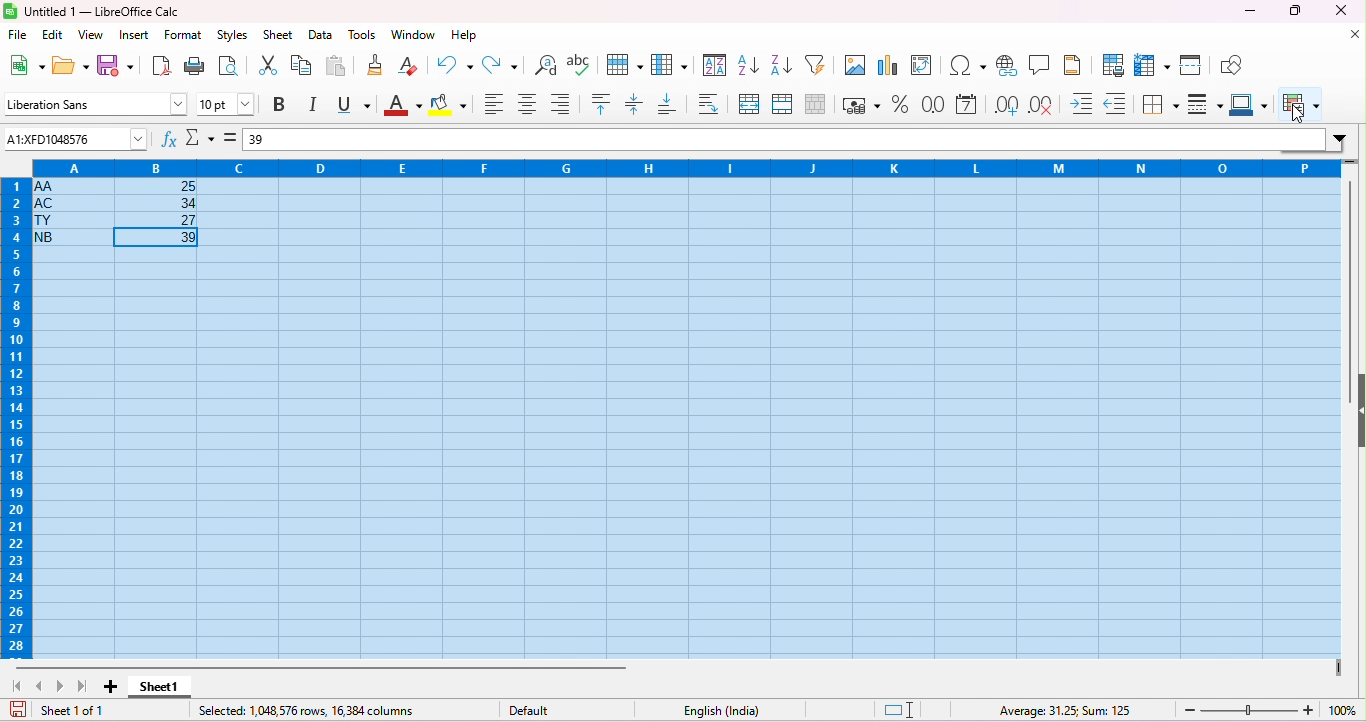 The image size is (1366, 722). I want to click on spelling, so click(581, 65).